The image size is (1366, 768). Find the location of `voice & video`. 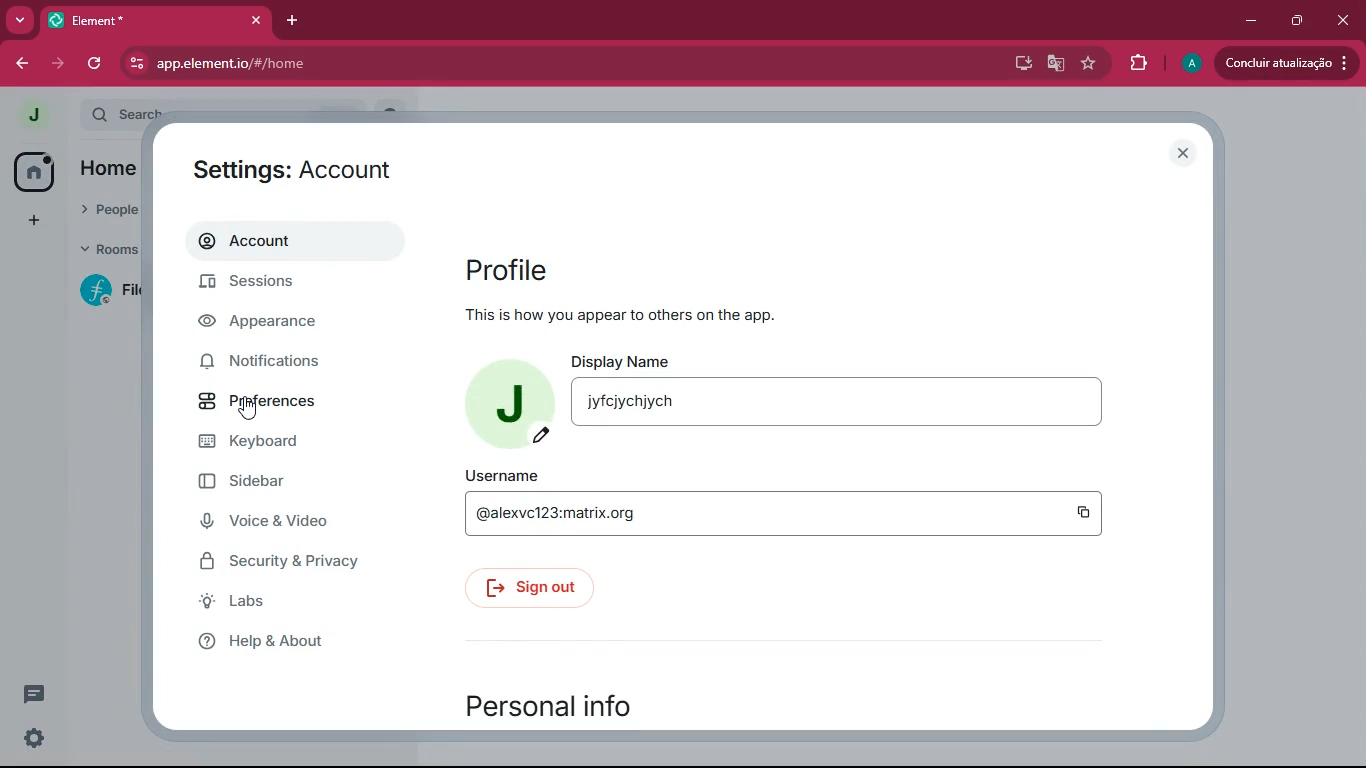

voice & video is located at coordinates (280, 524).